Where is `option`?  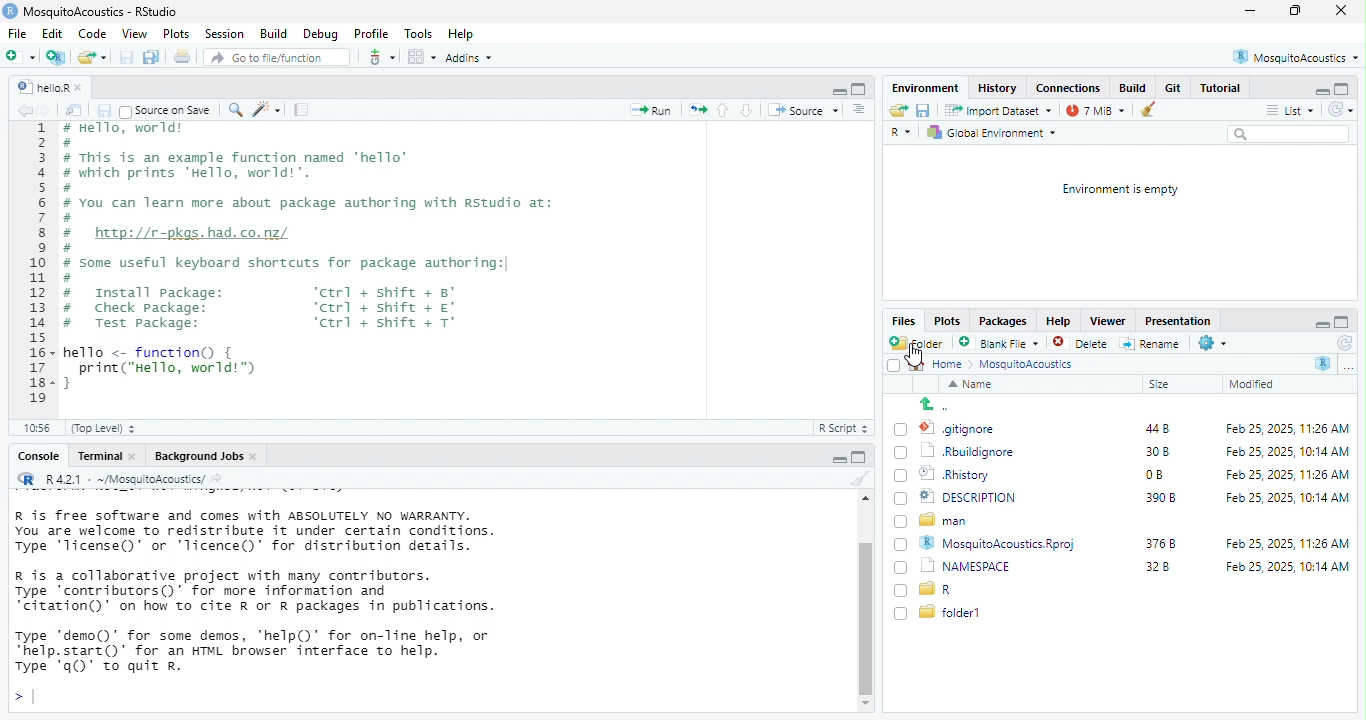
option is located at coordinates (421, 56).